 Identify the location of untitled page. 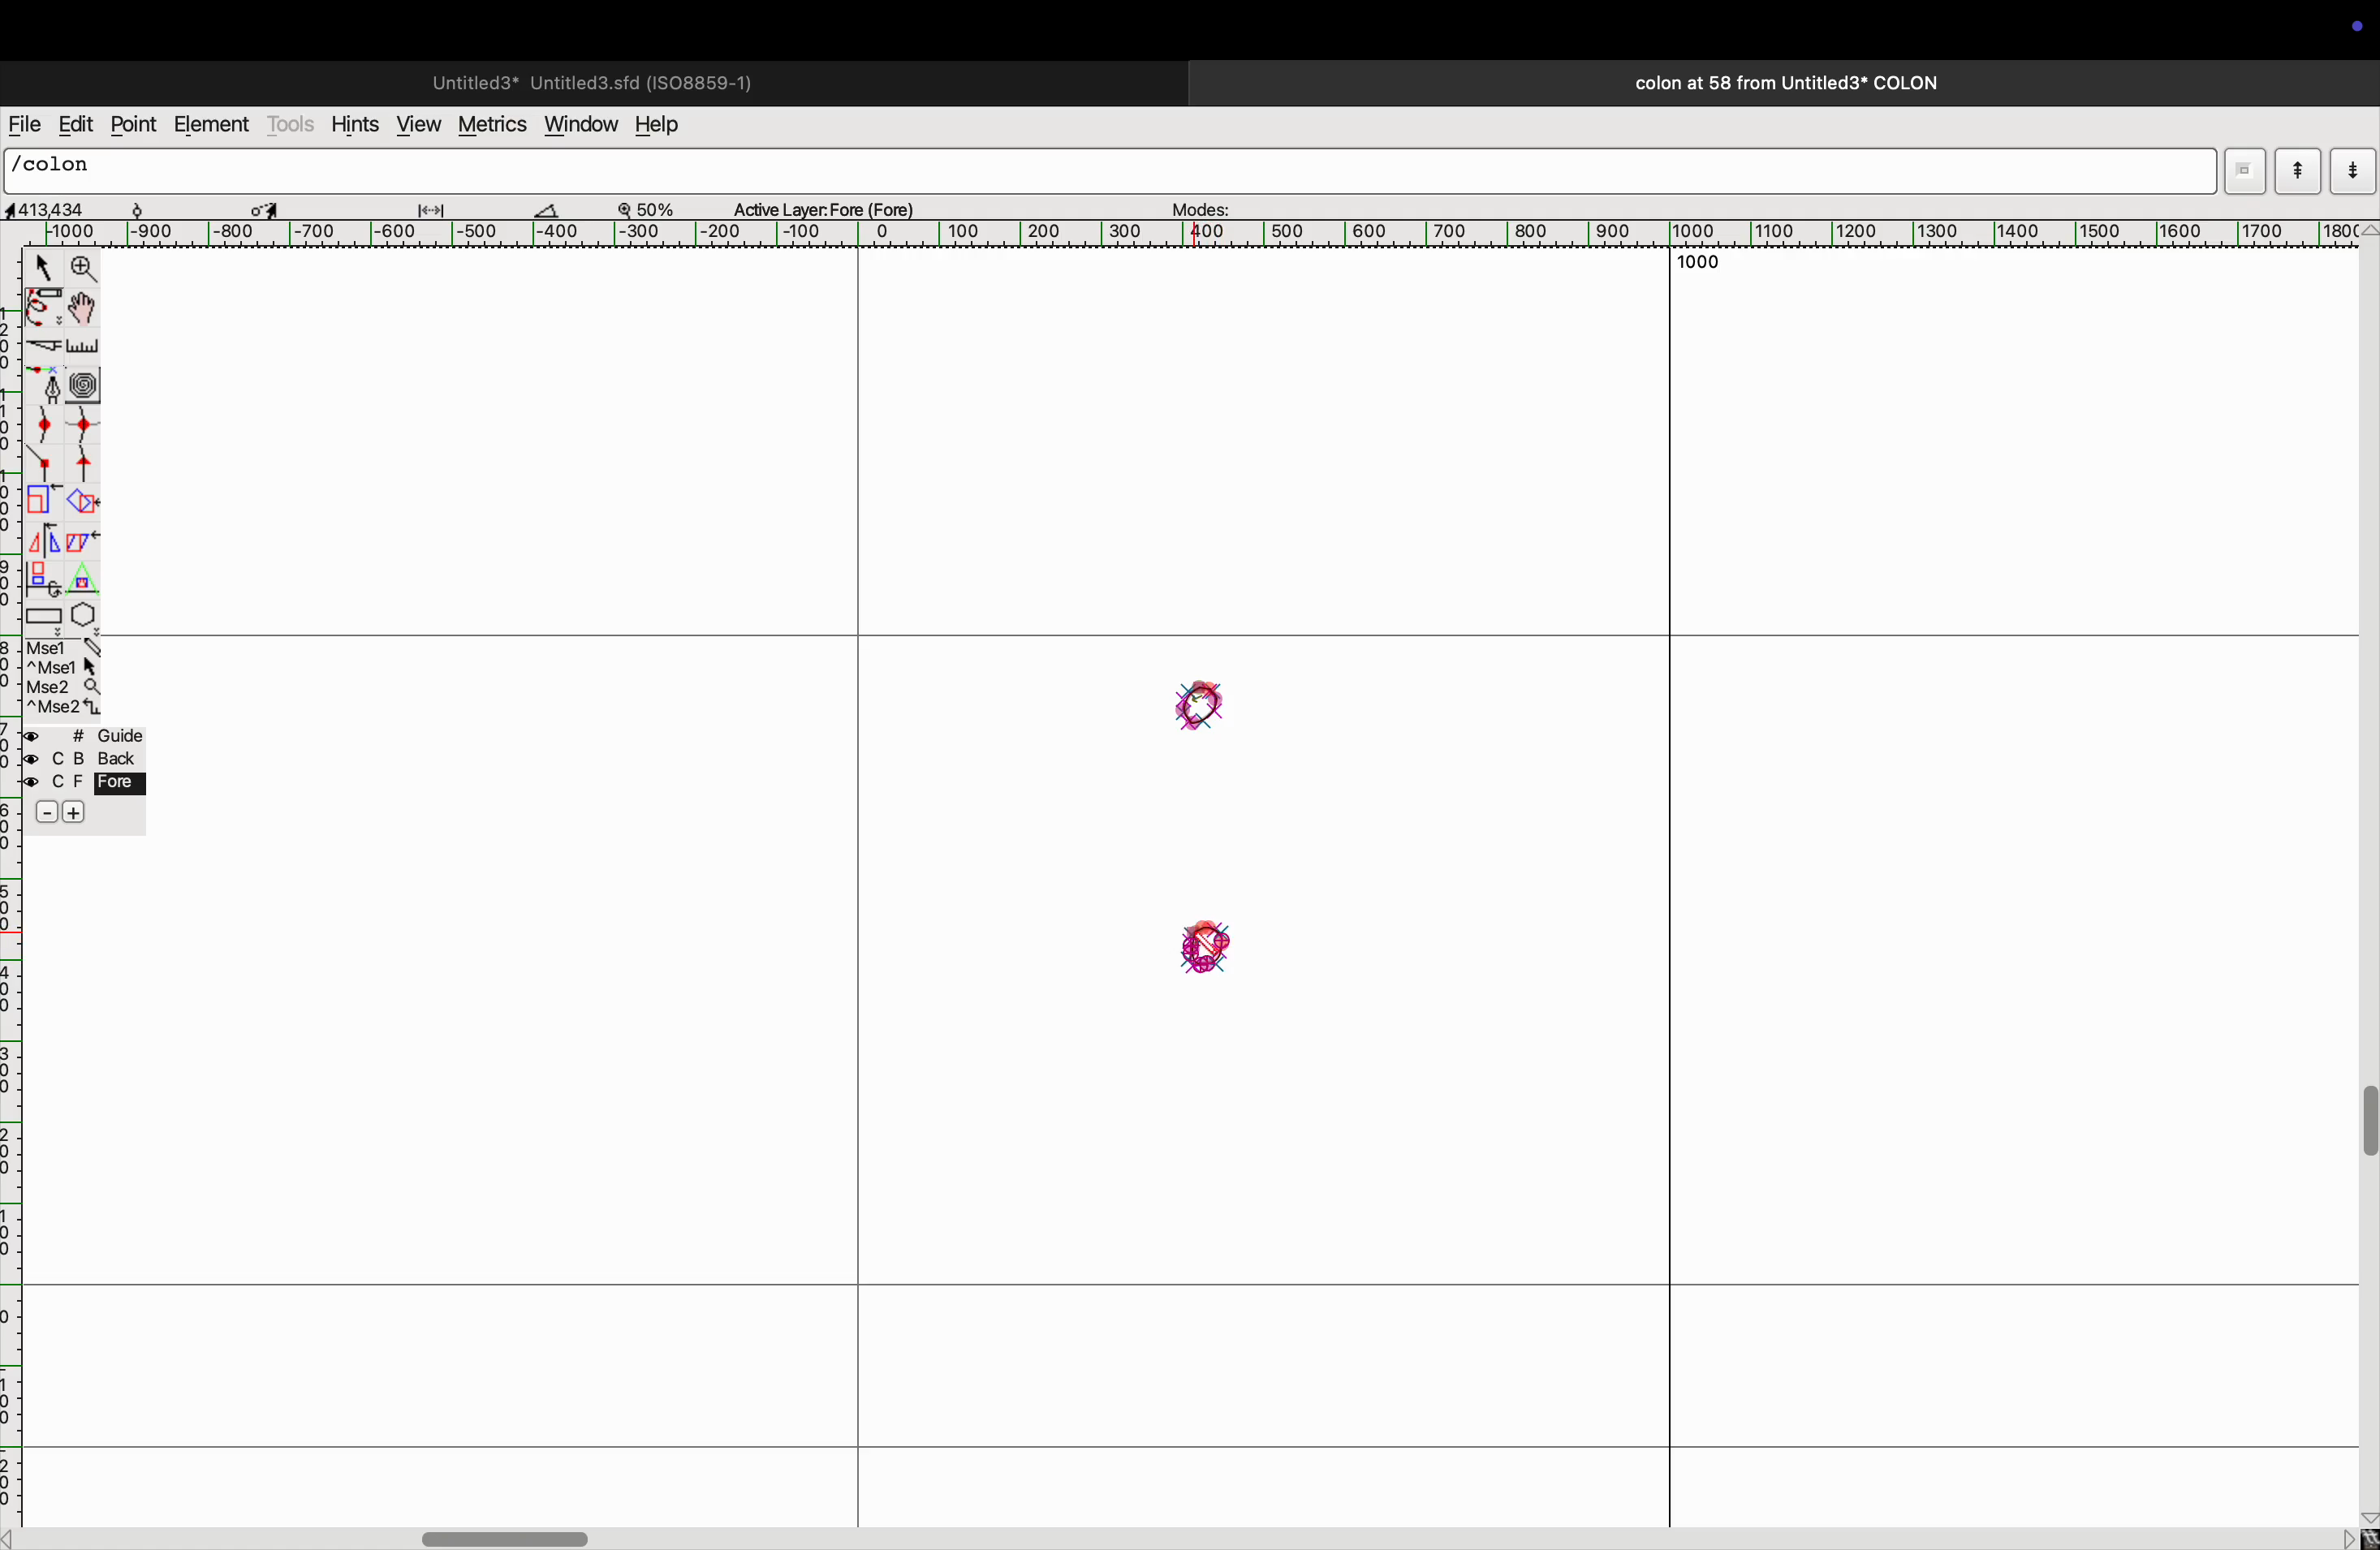
(590, 80).